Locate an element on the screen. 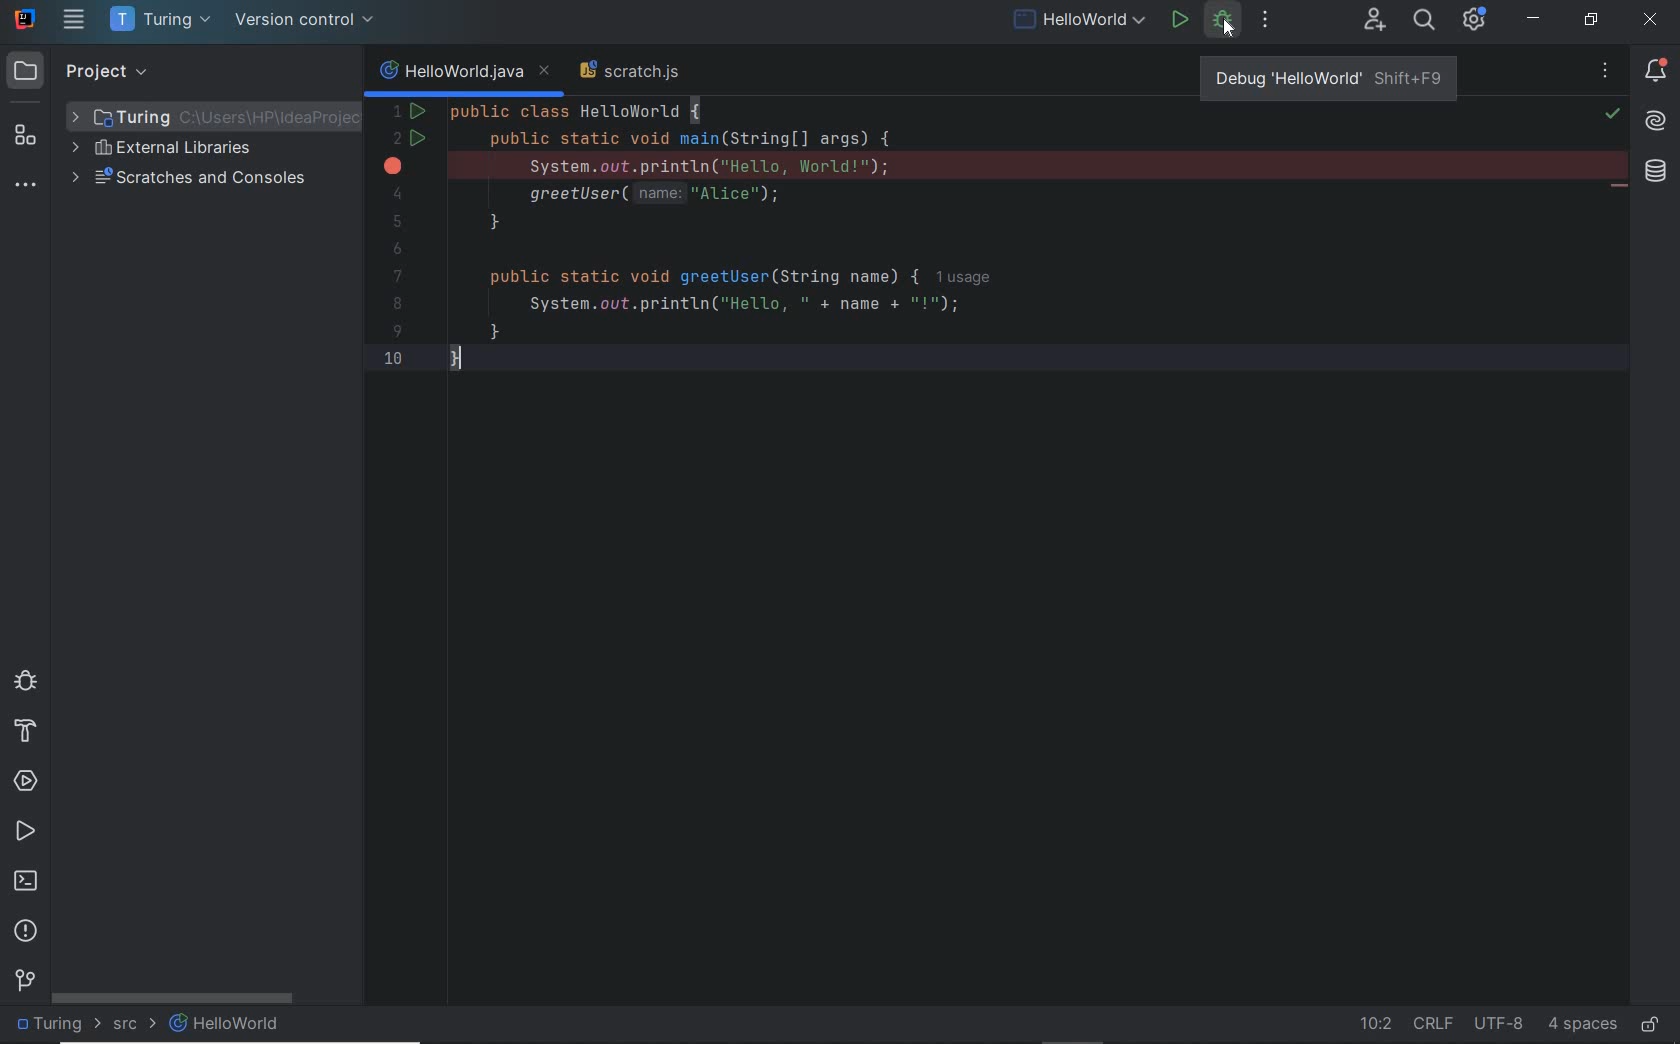  scroll bar is located at coordinates (177, 1000).